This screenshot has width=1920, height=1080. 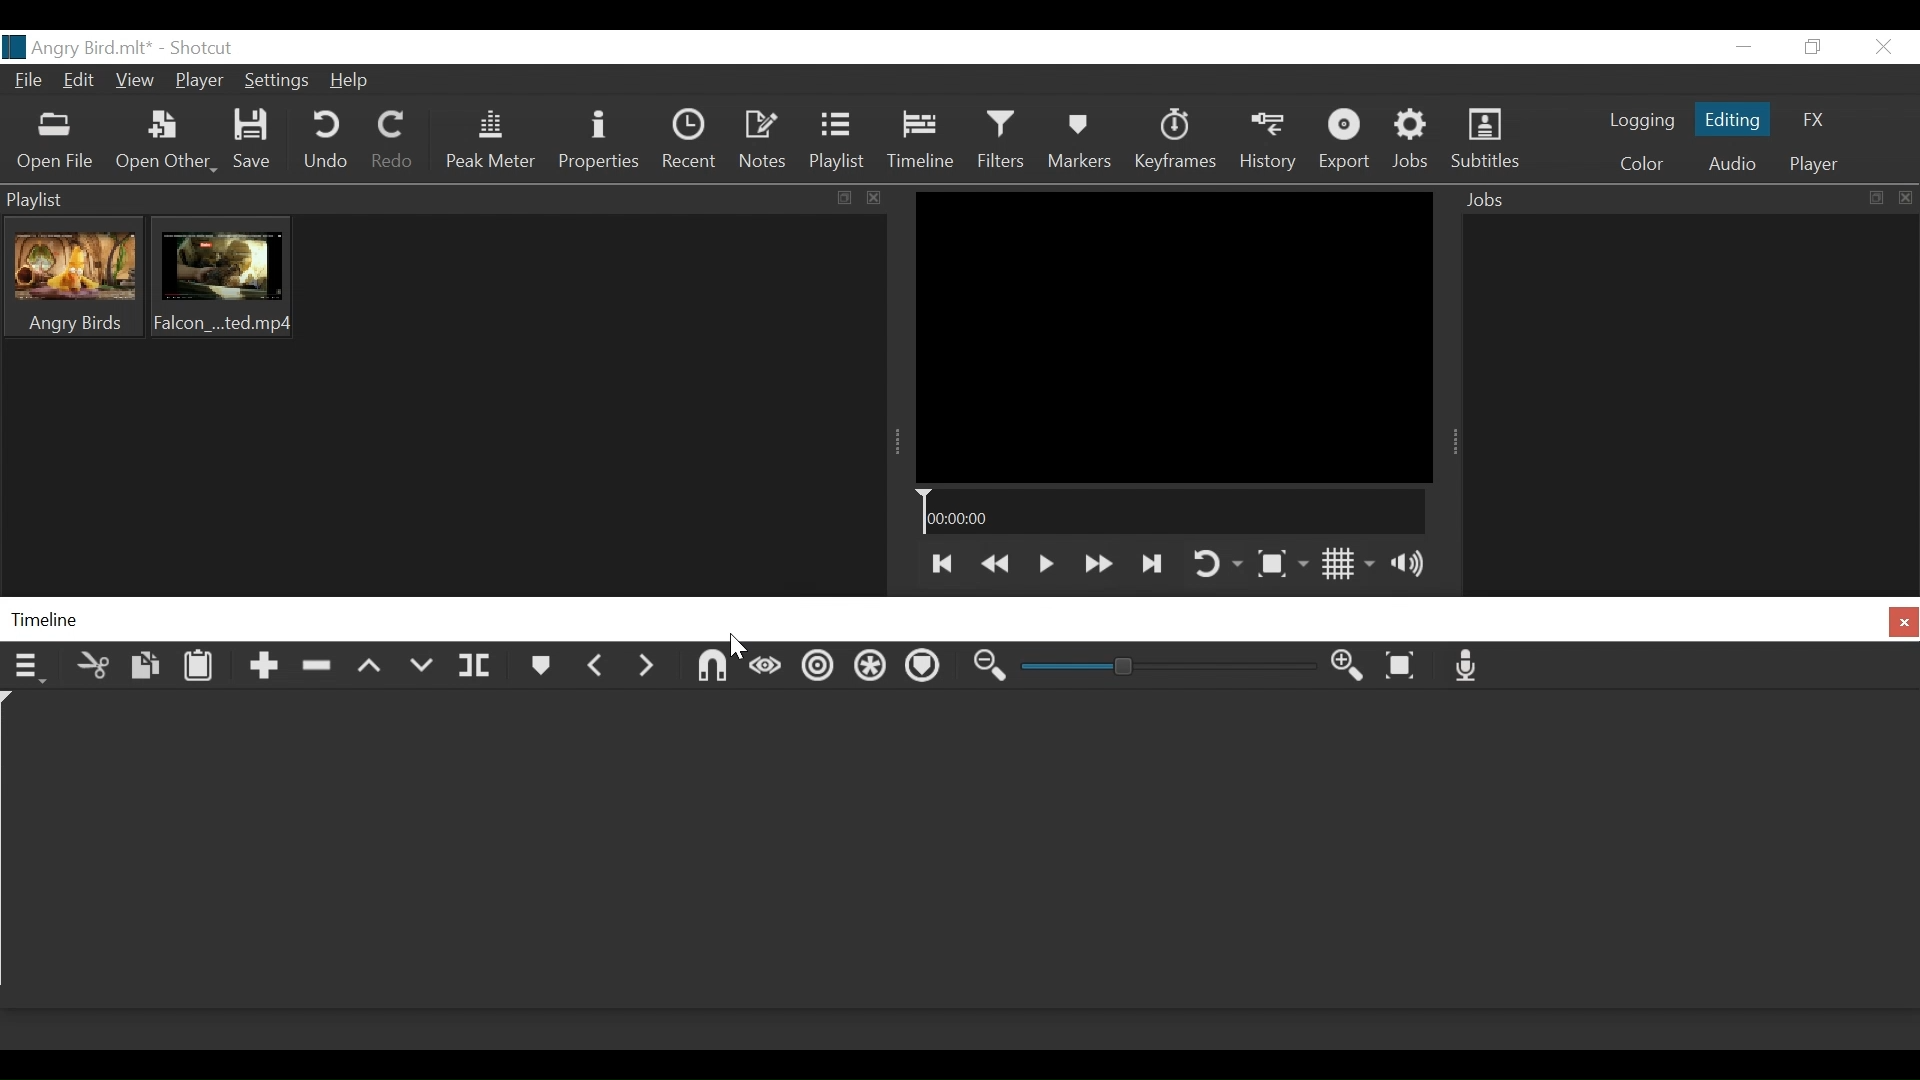 I want to click on Record audio, so click(x=1472, y=668).